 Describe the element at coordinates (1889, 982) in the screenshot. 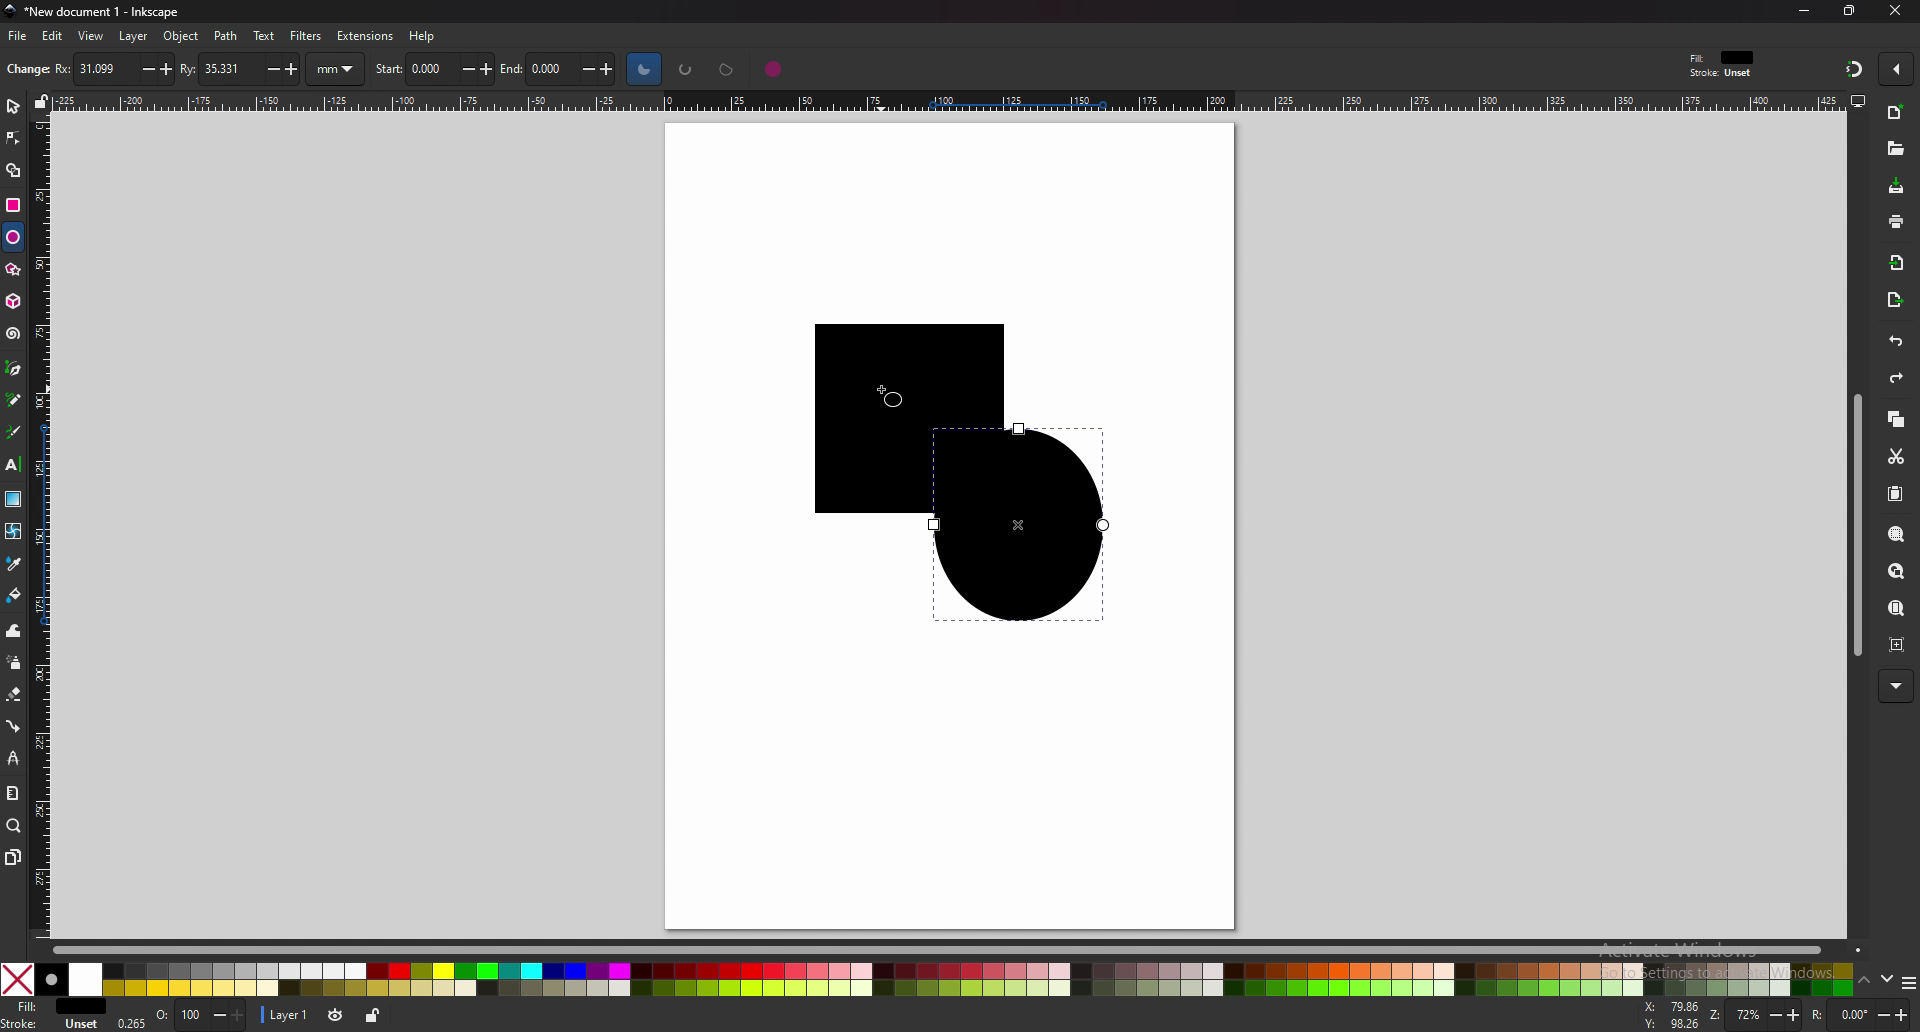

I see `down` at that location.